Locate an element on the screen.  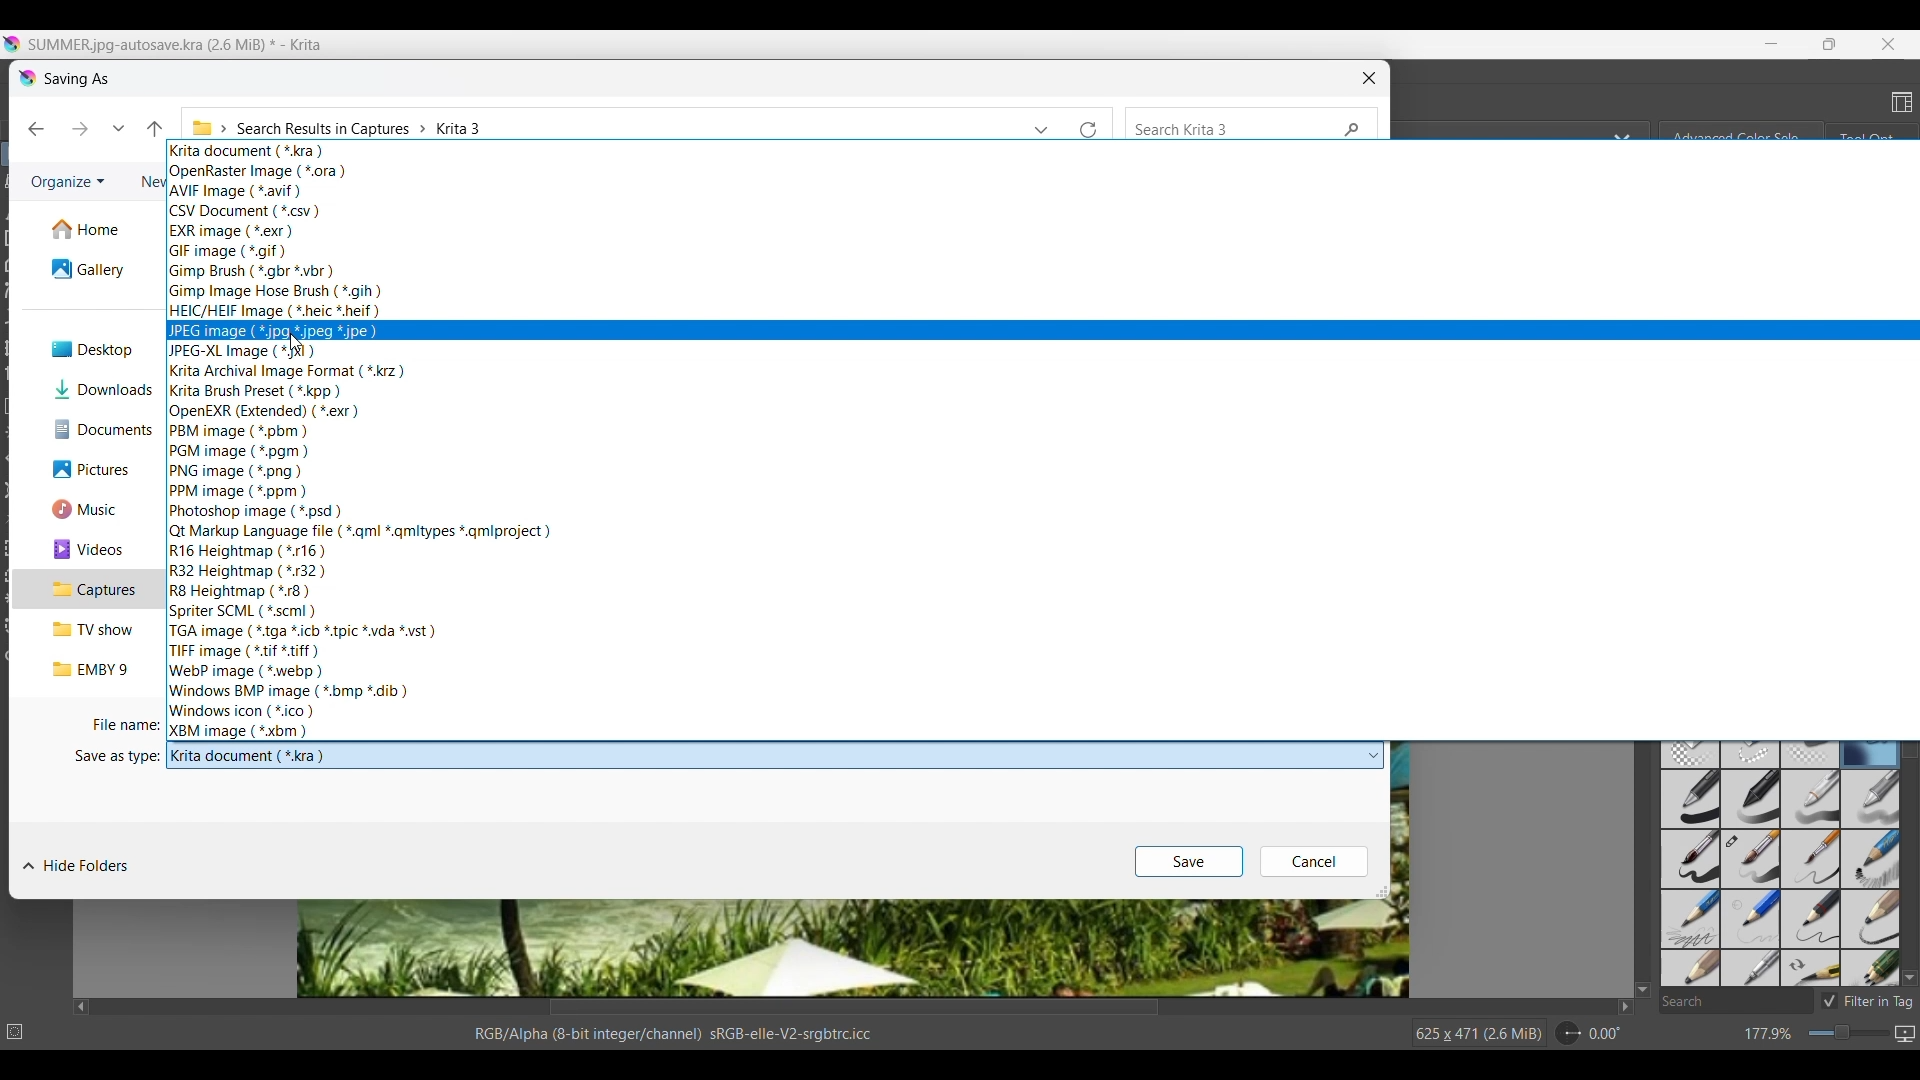
625 x 471 (26 MiB) is located at coordinates (1467, 1033).